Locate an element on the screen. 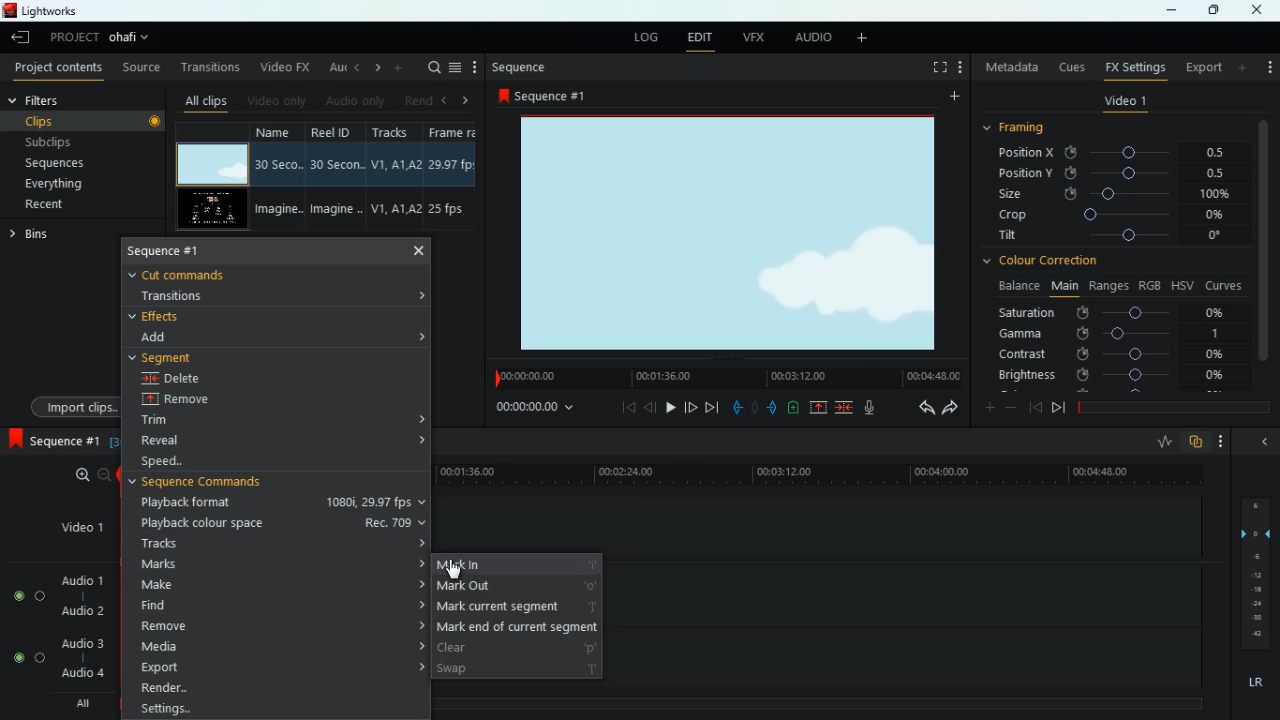 The height and width of the screenshot is (720, 1280). vfx is located at coordinates (750, 38).